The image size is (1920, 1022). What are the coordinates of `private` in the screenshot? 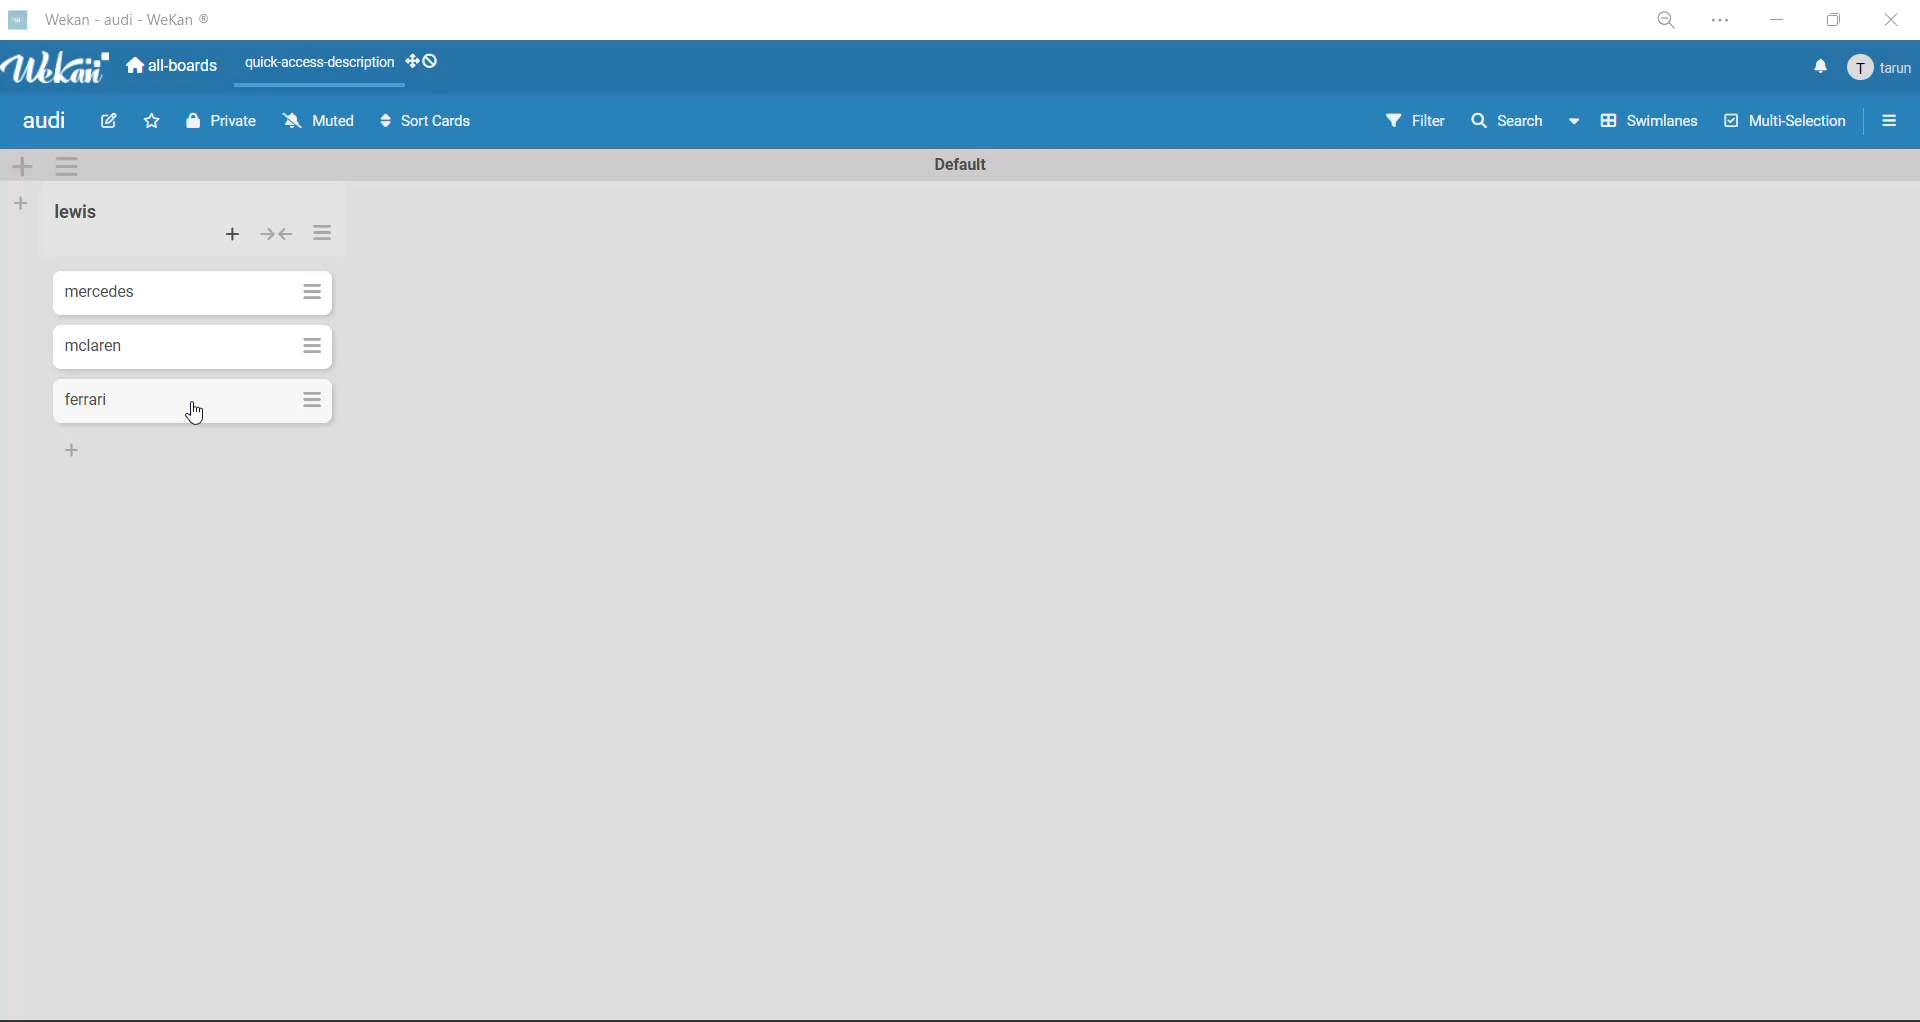 It's located at (225, 126).